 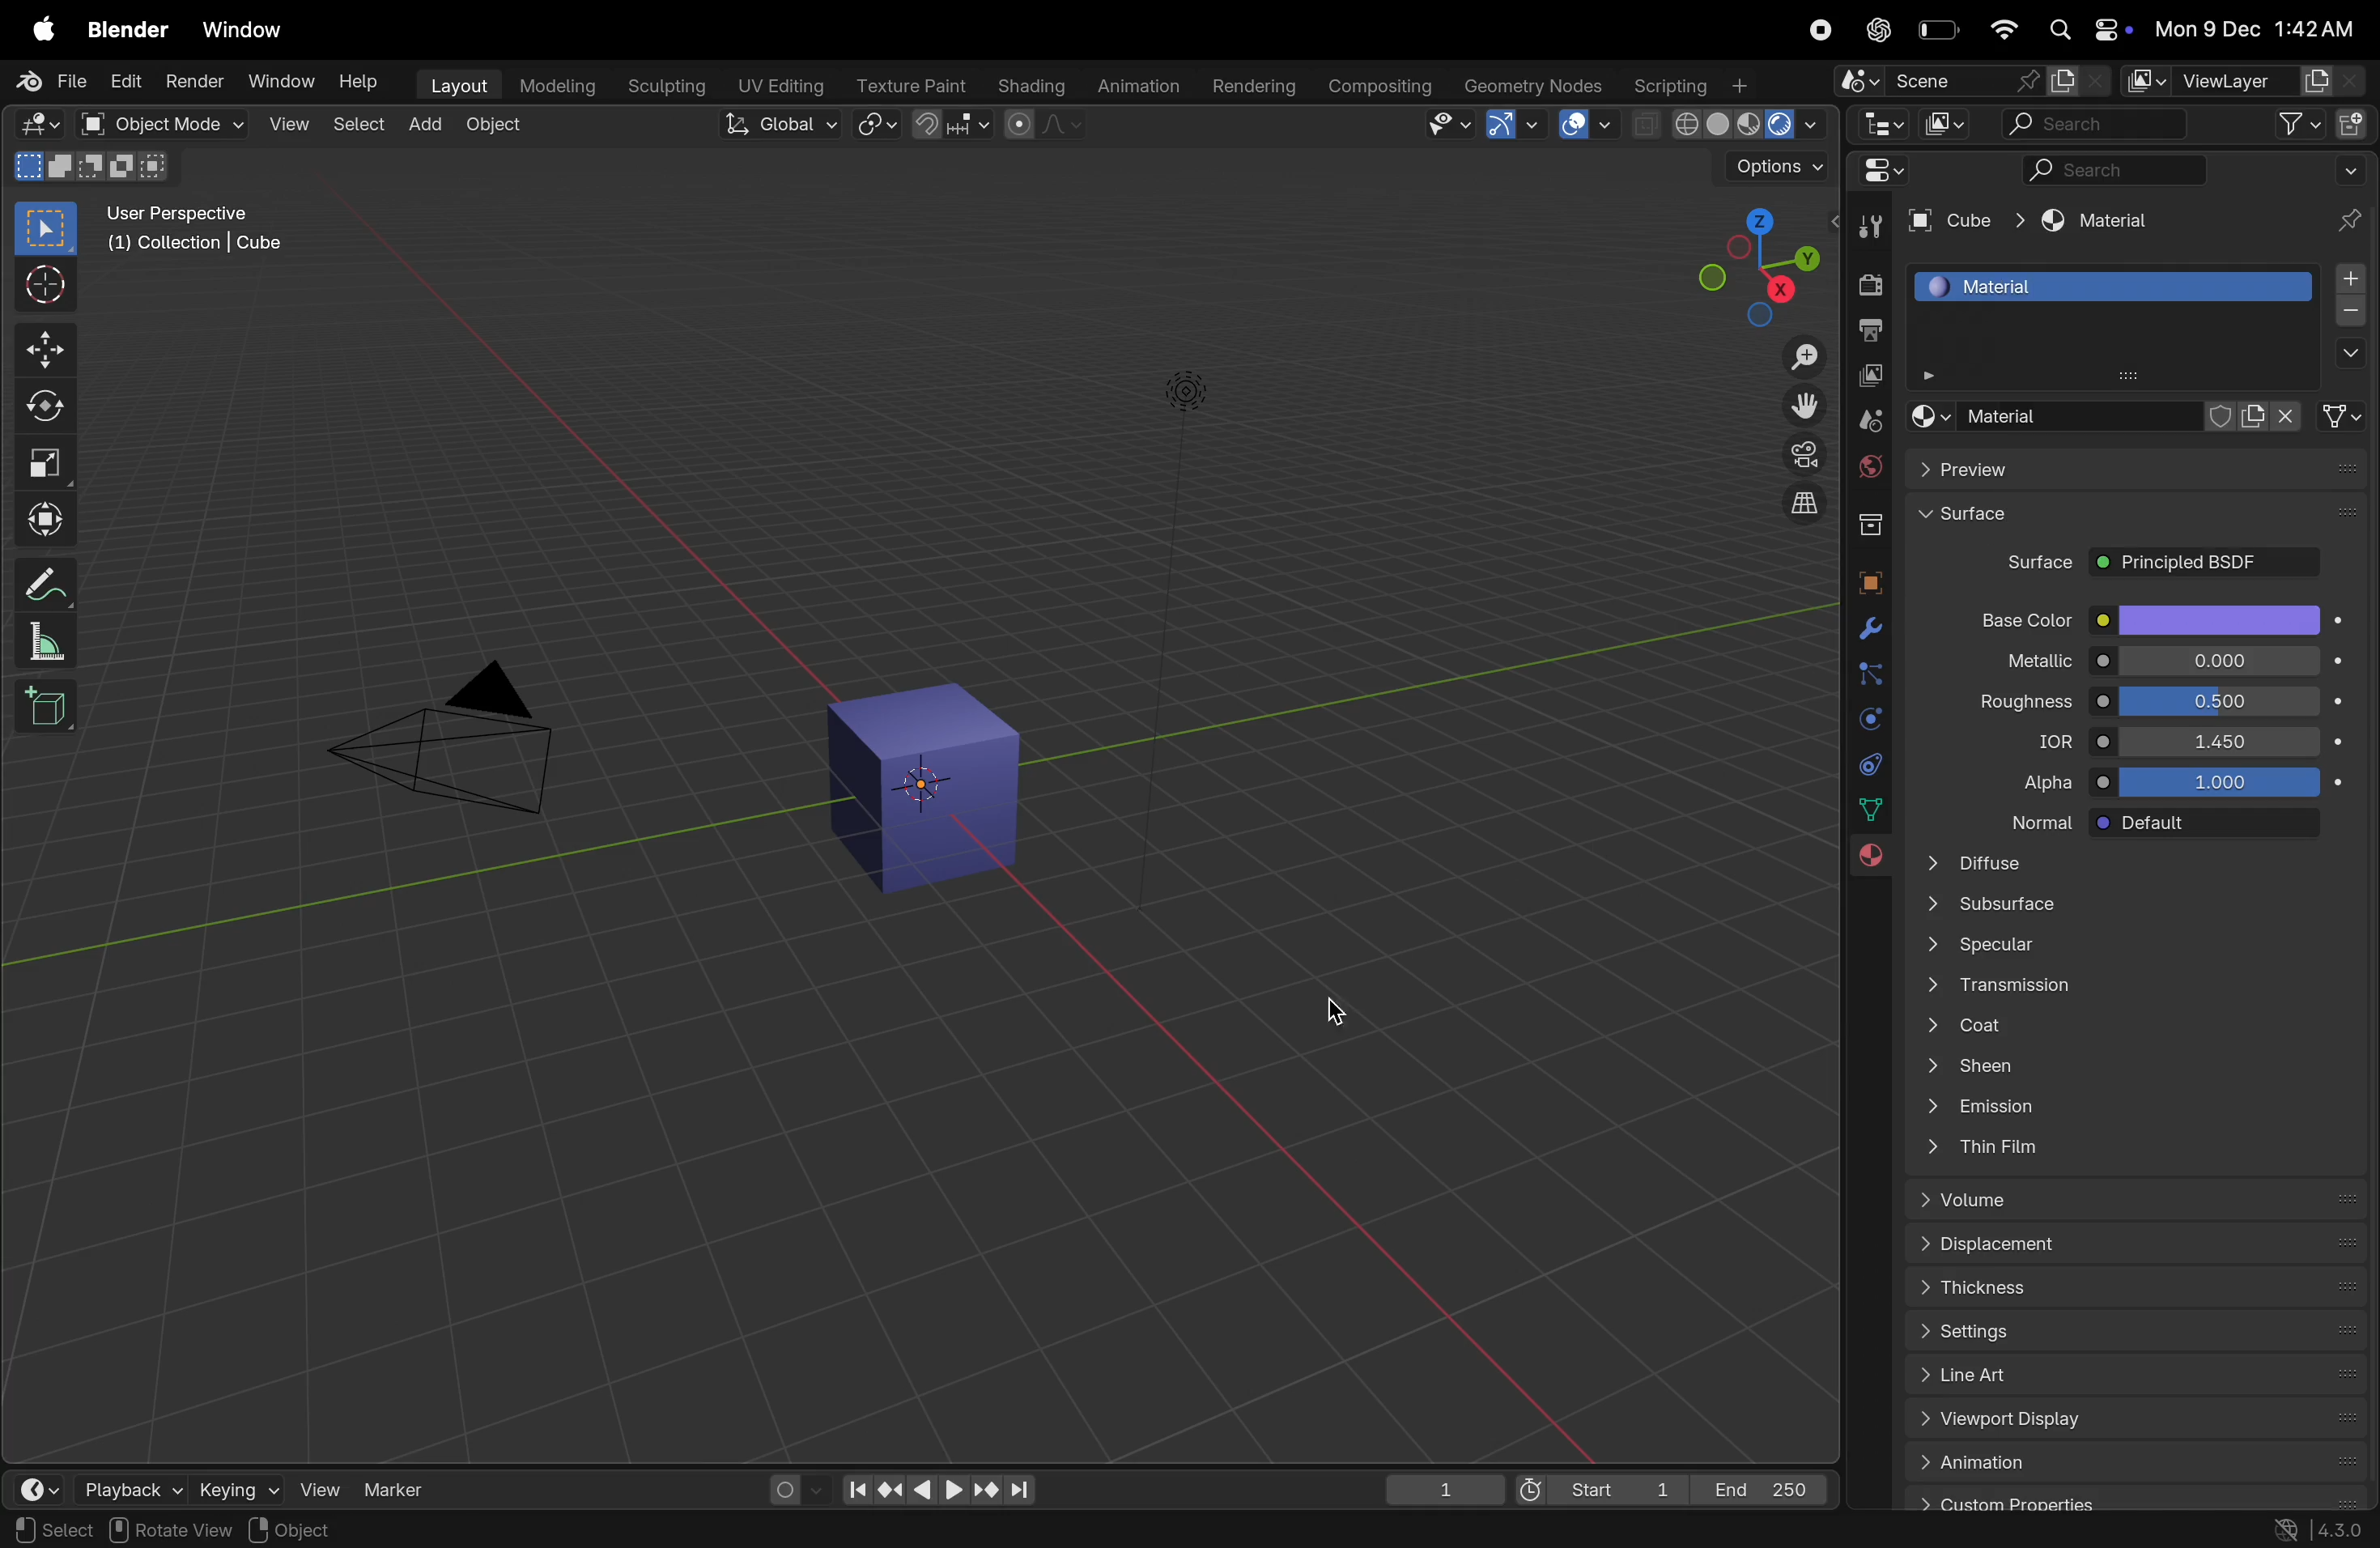 What do you see at coordinates (2037, 744) in the screenshot?
I see `idr` at bounding box center [2037, 744].